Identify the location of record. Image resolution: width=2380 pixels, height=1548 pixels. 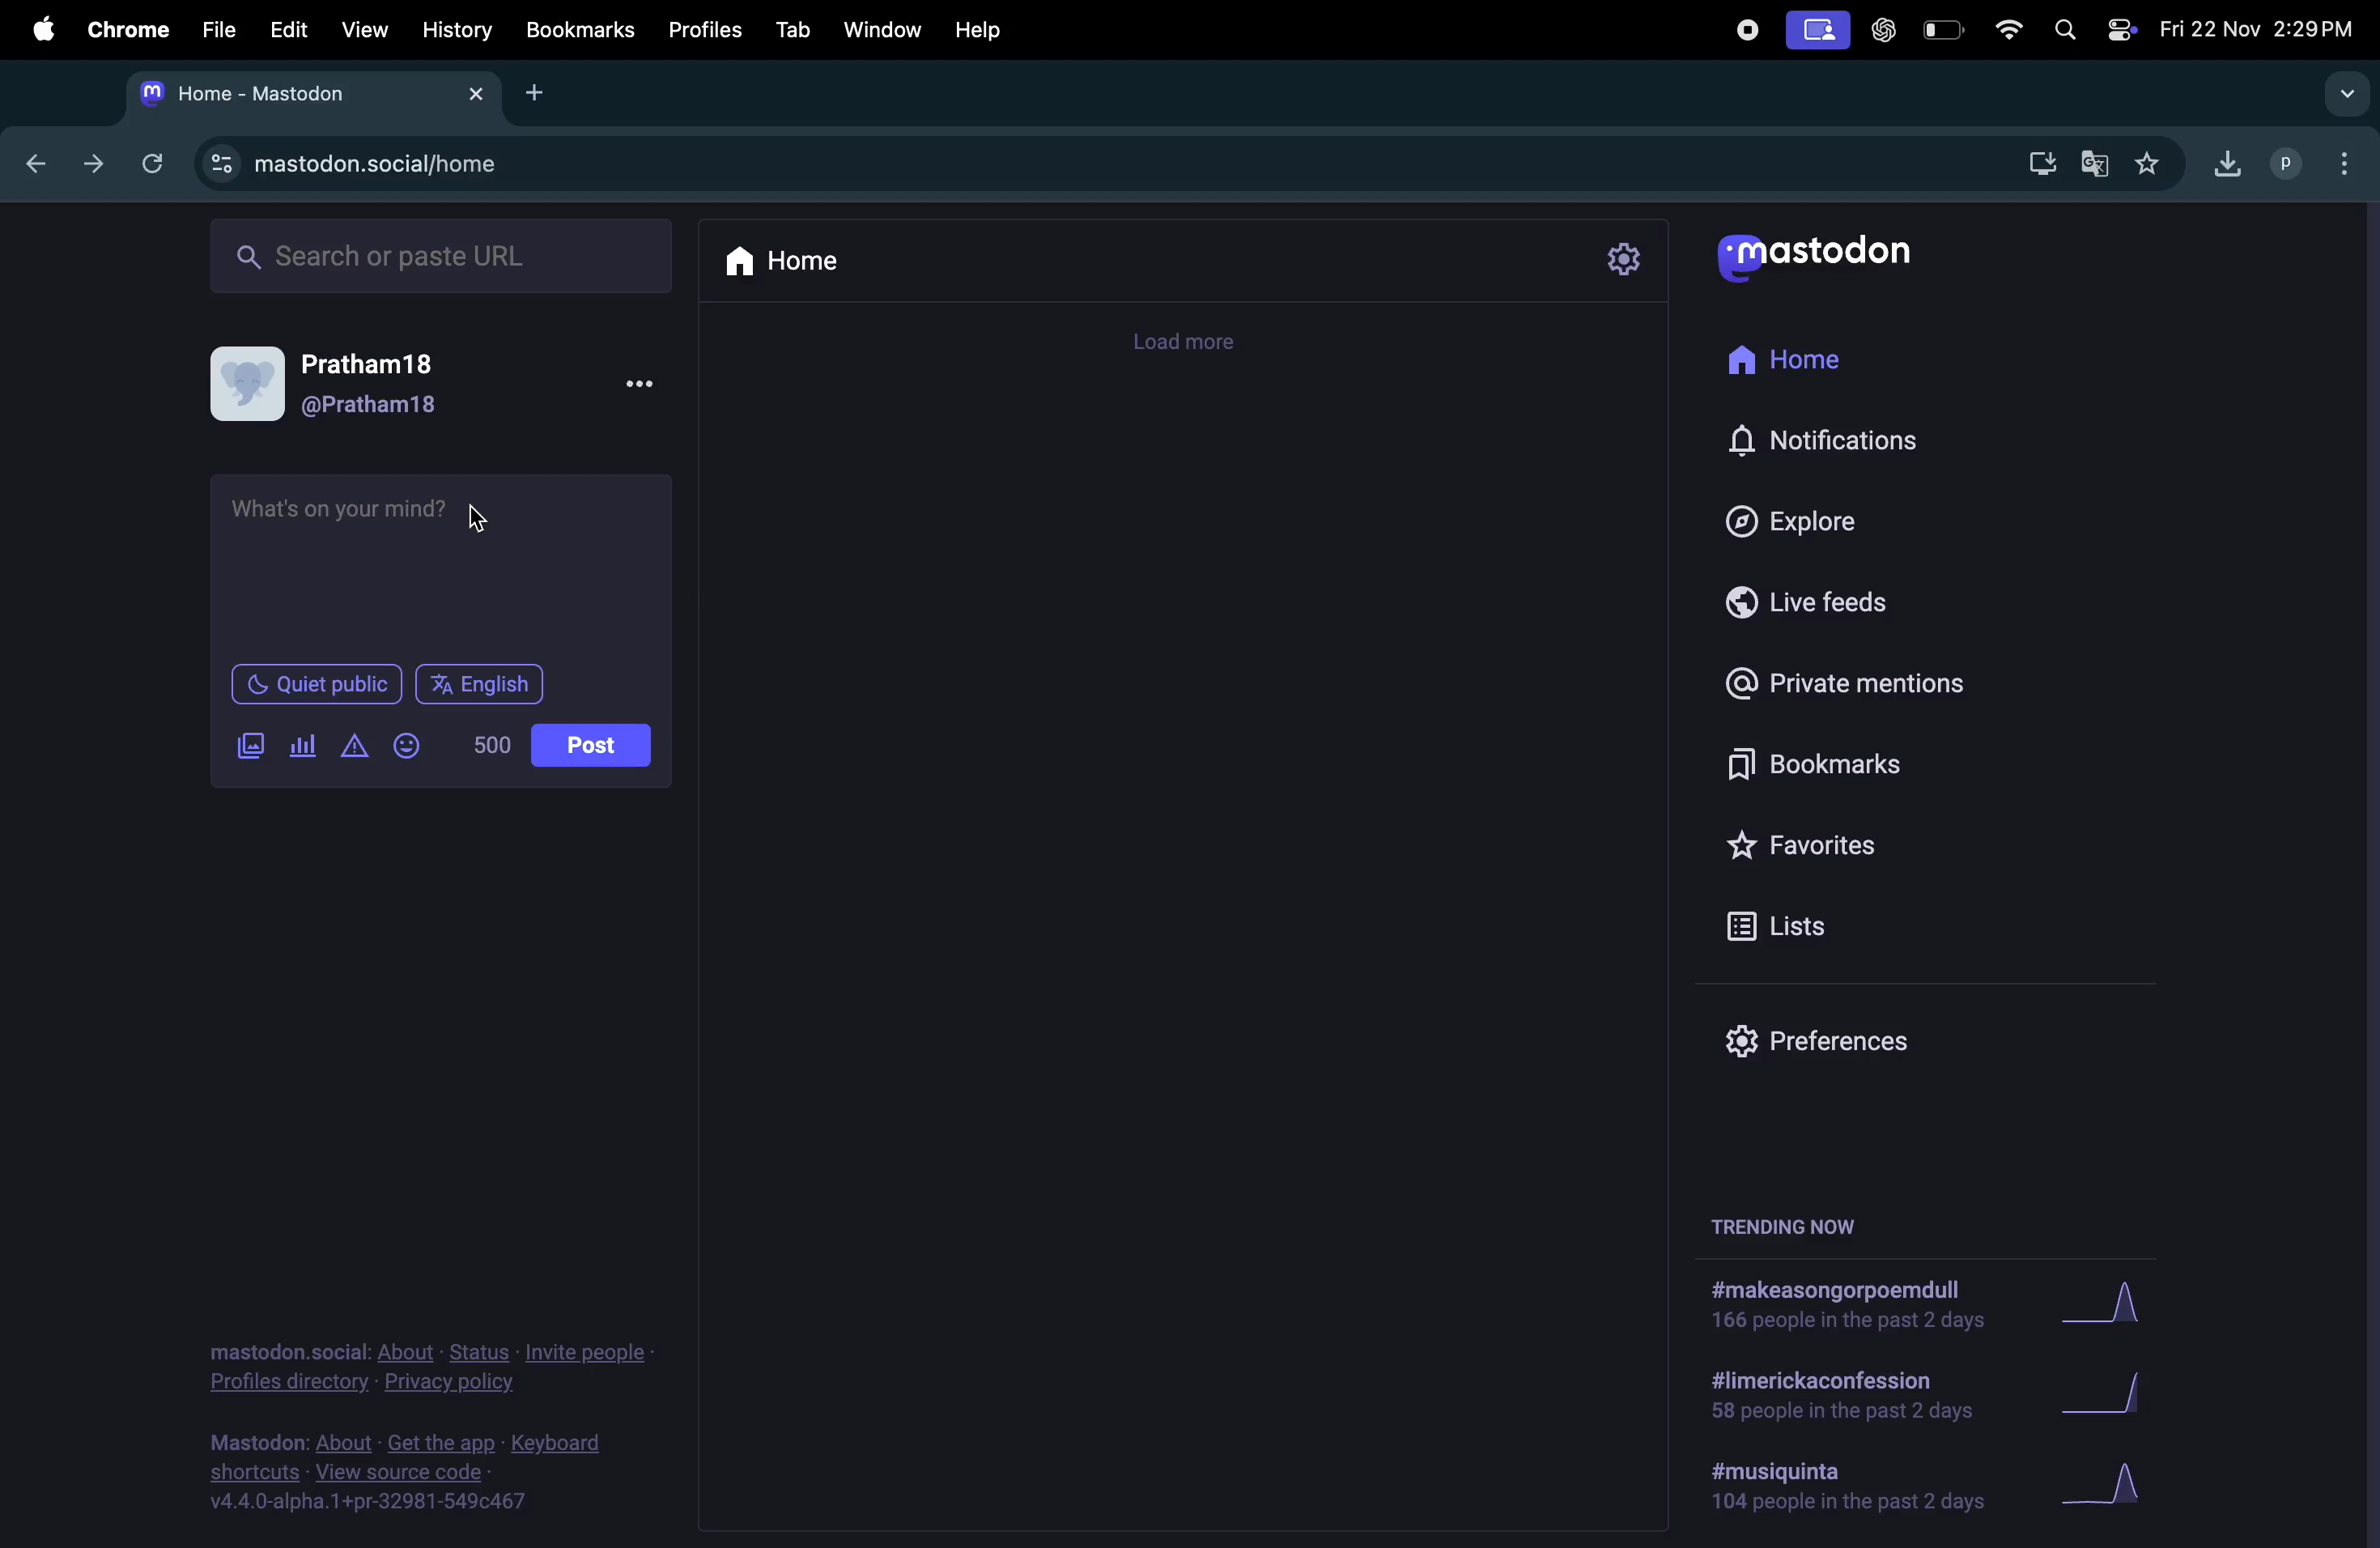
(1745, 29).